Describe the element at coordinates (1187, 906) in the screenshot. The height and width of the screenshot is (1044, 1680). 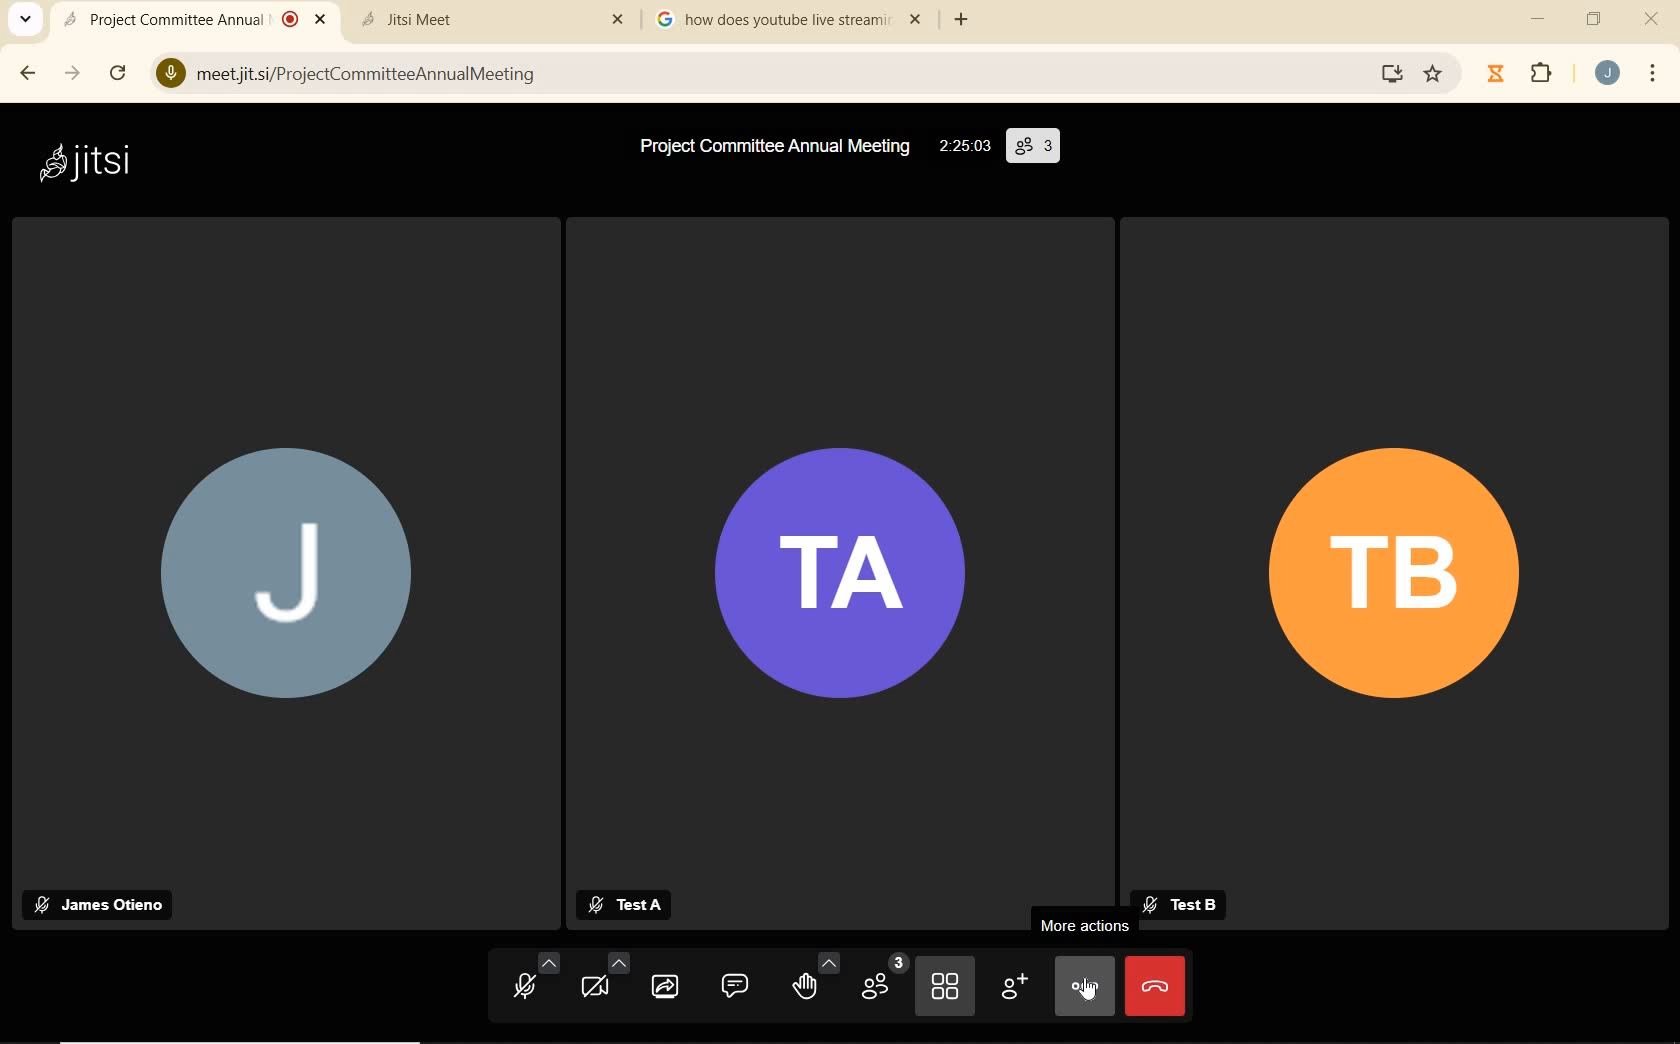
I see `Test B` at that location.